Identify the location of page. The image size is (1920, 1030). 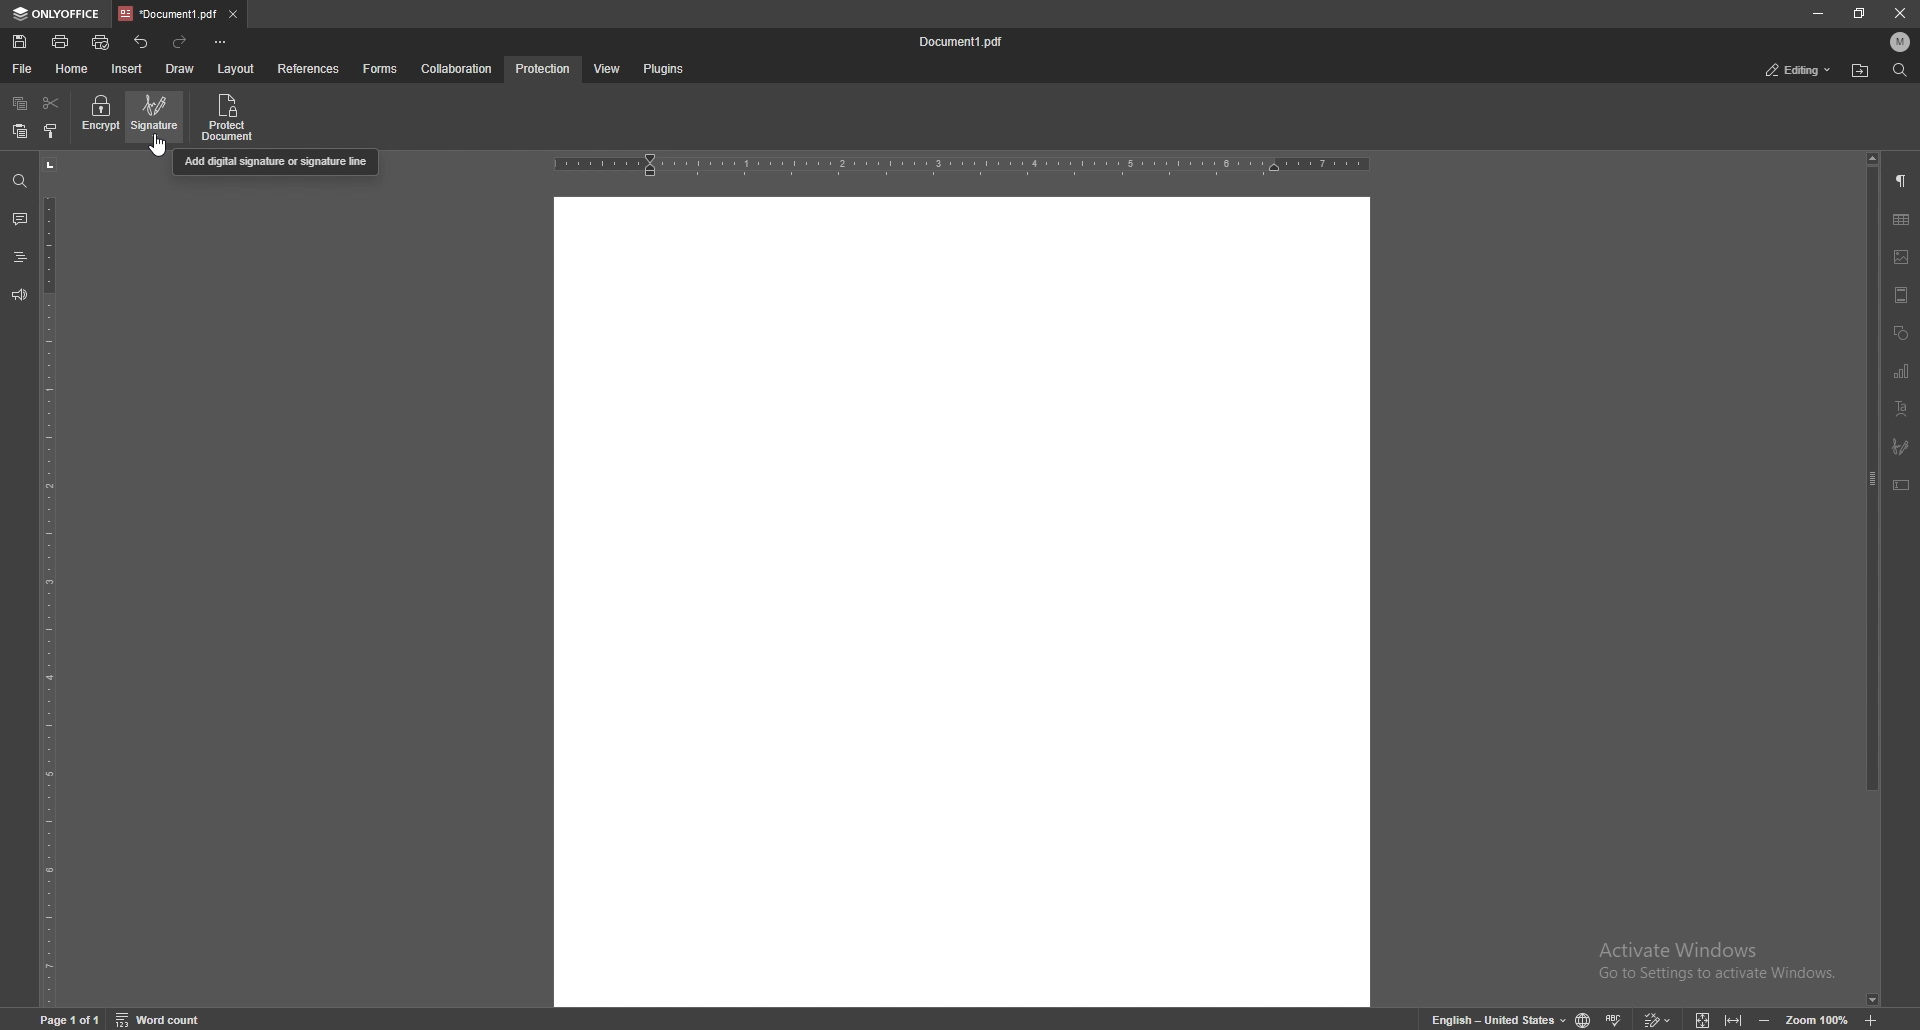
(73, 1018).